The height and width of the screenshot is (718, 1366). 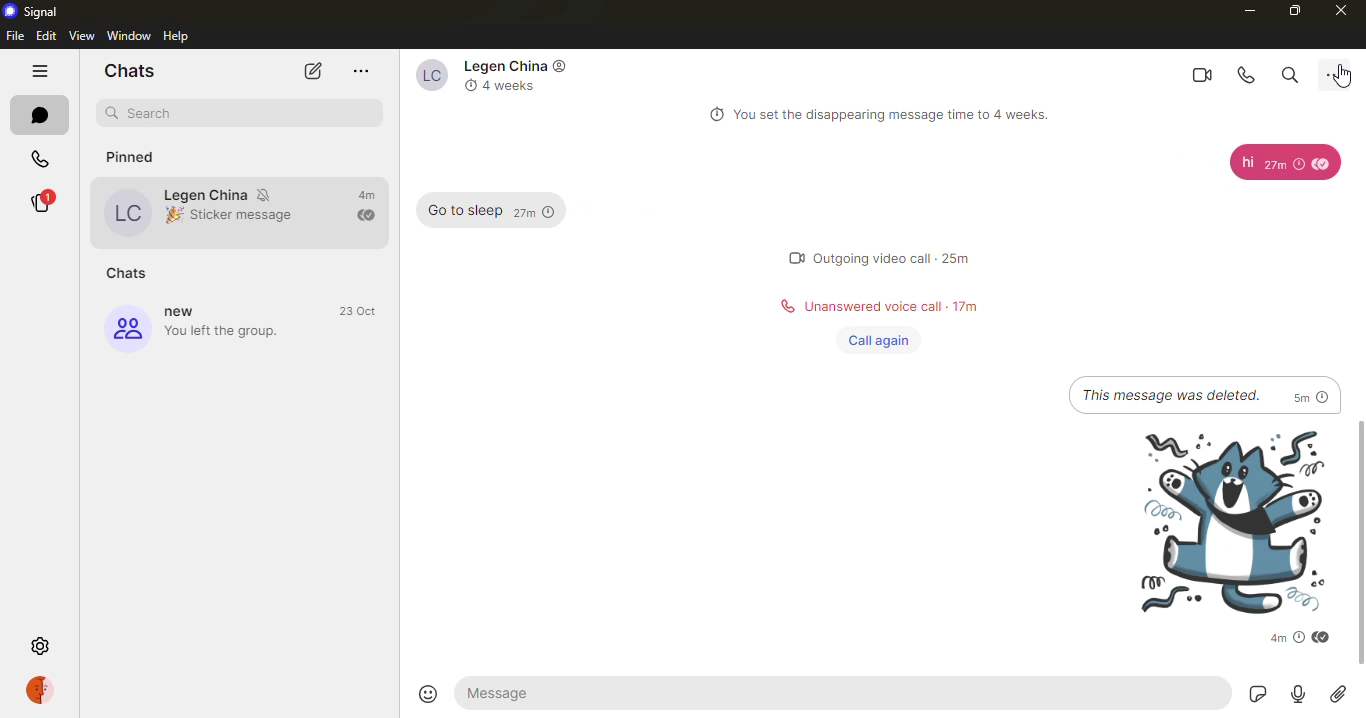 I want to click on attach, so click(x=1337, y=695).